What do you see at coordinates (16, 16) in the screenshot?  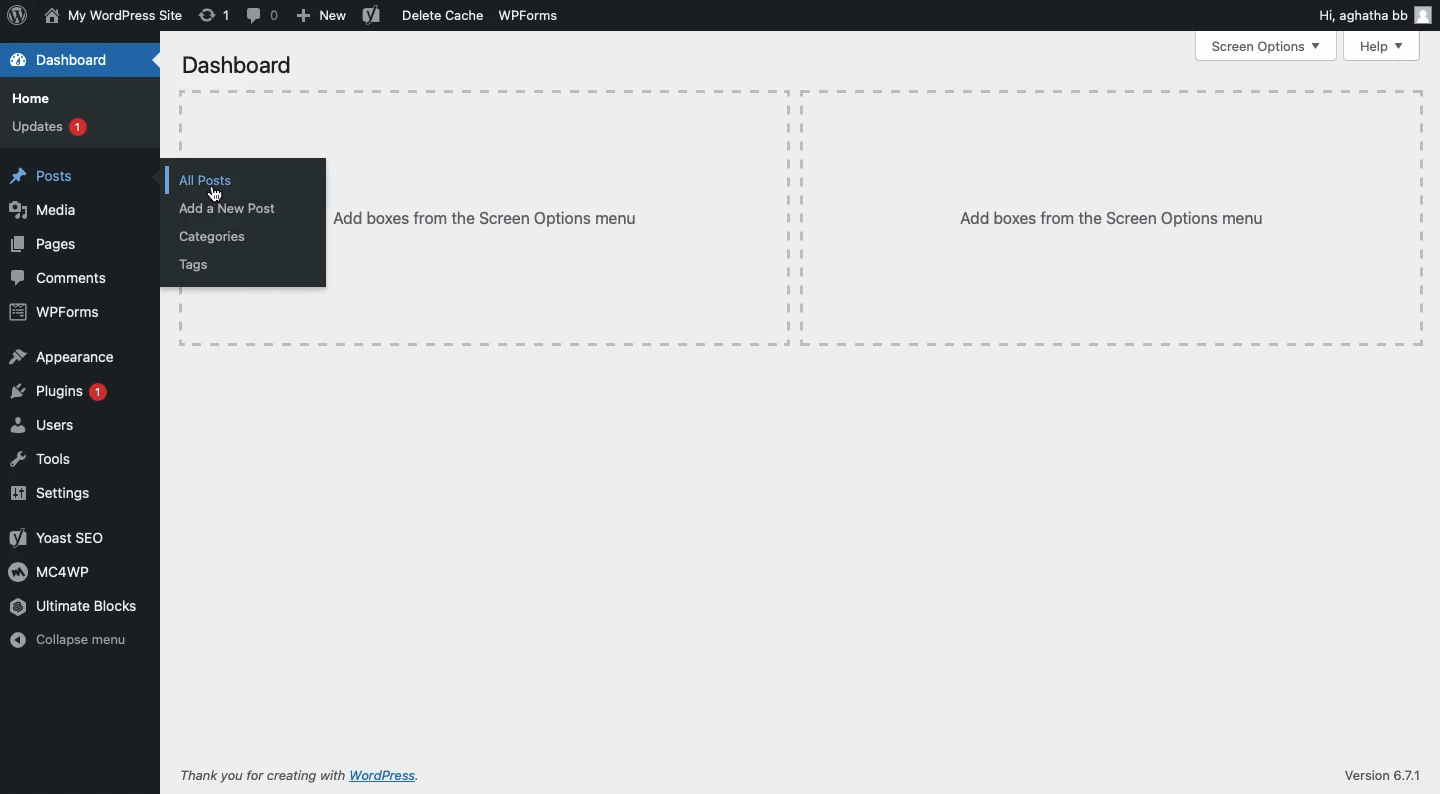 I see `Logo` at bounding box center [16, 16].